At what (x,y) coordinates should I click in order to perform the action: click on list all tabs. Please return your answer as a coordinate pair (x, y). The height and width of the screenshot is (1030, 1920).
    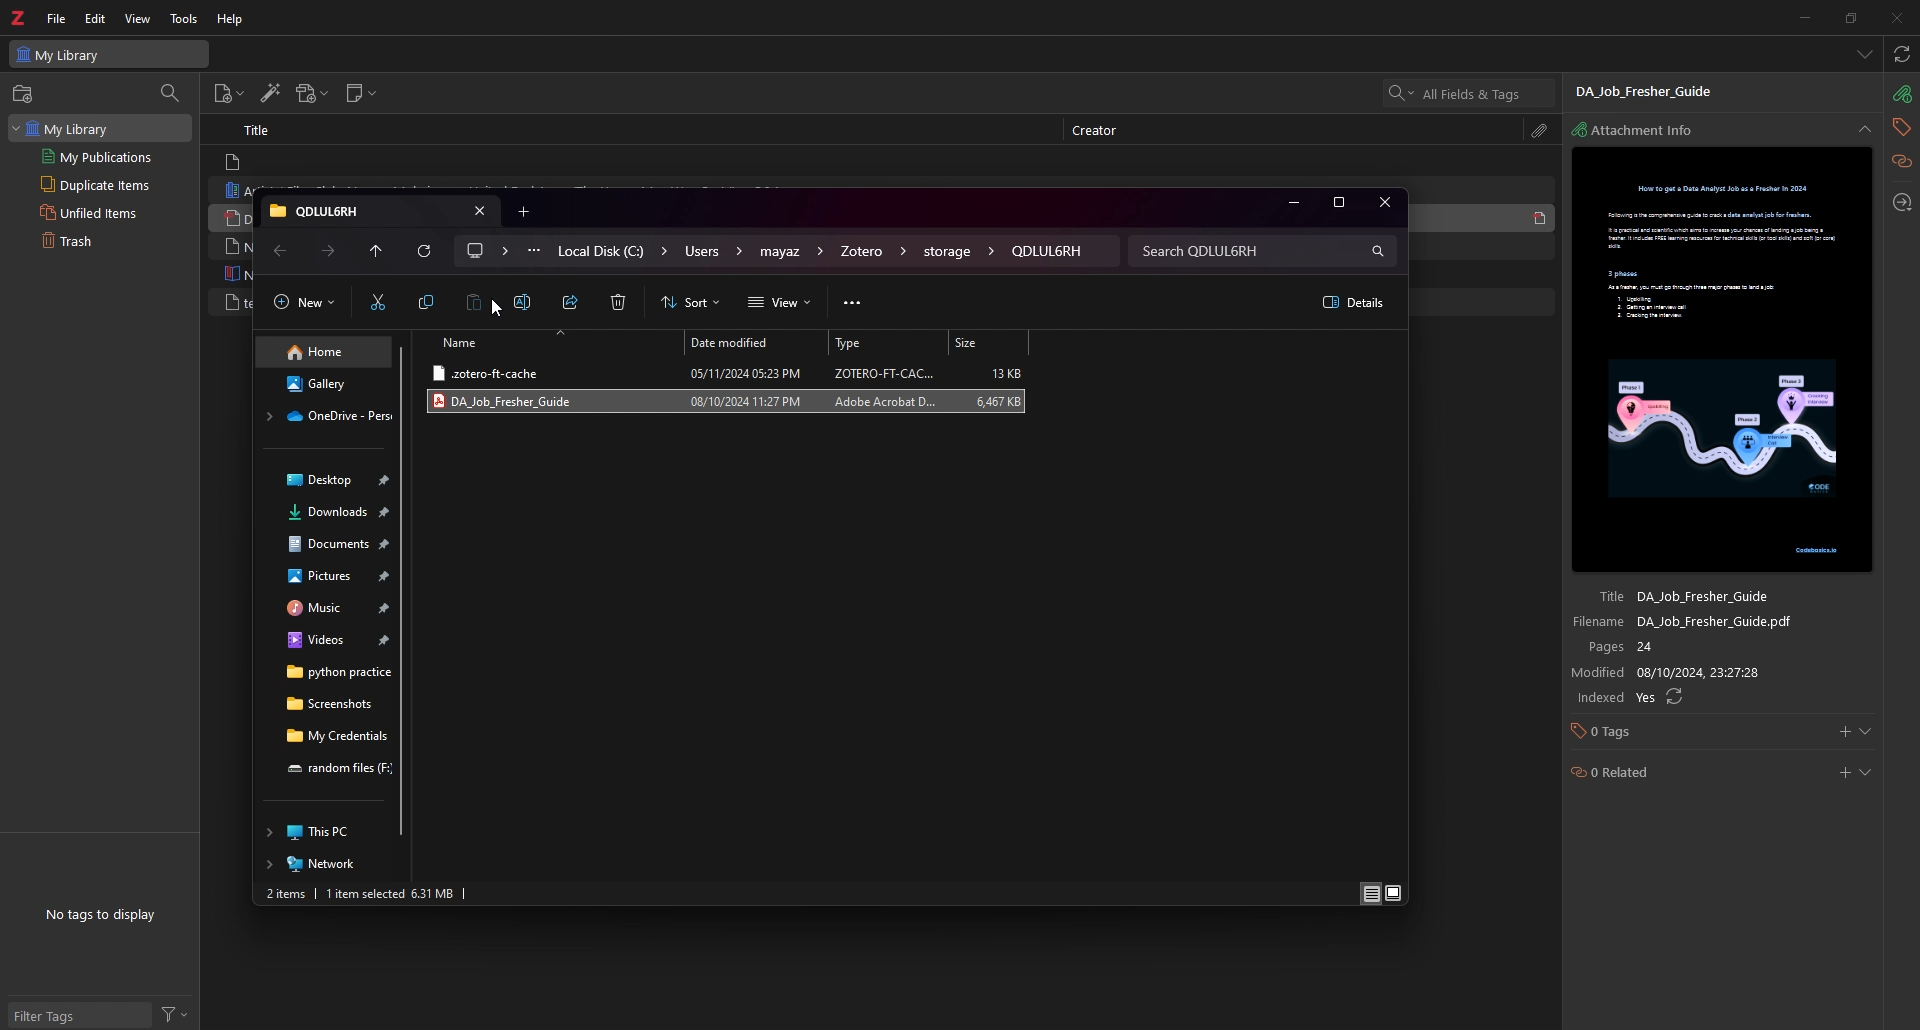
    Looking at the image, I should click on (1862, 54).